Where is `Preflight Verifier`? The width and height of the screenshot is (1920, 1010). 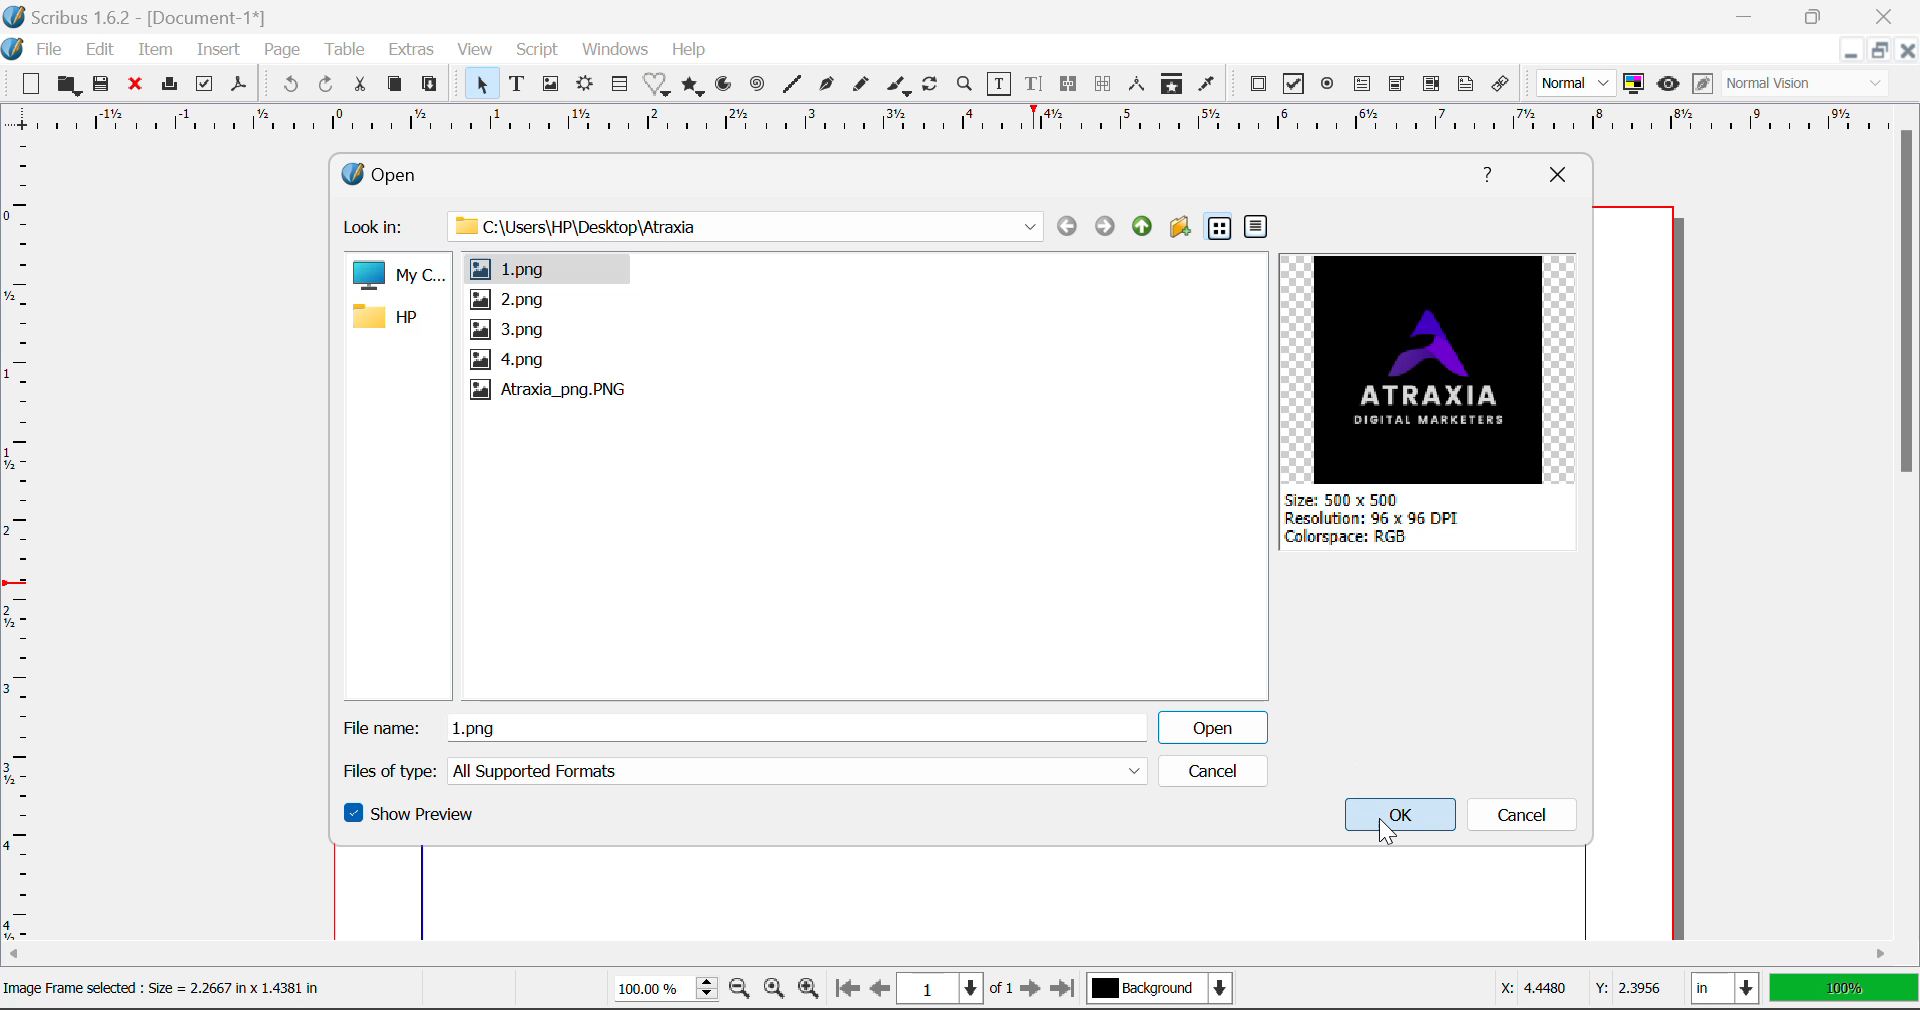
Preflight Verifier is located at coordinates (206, 89).